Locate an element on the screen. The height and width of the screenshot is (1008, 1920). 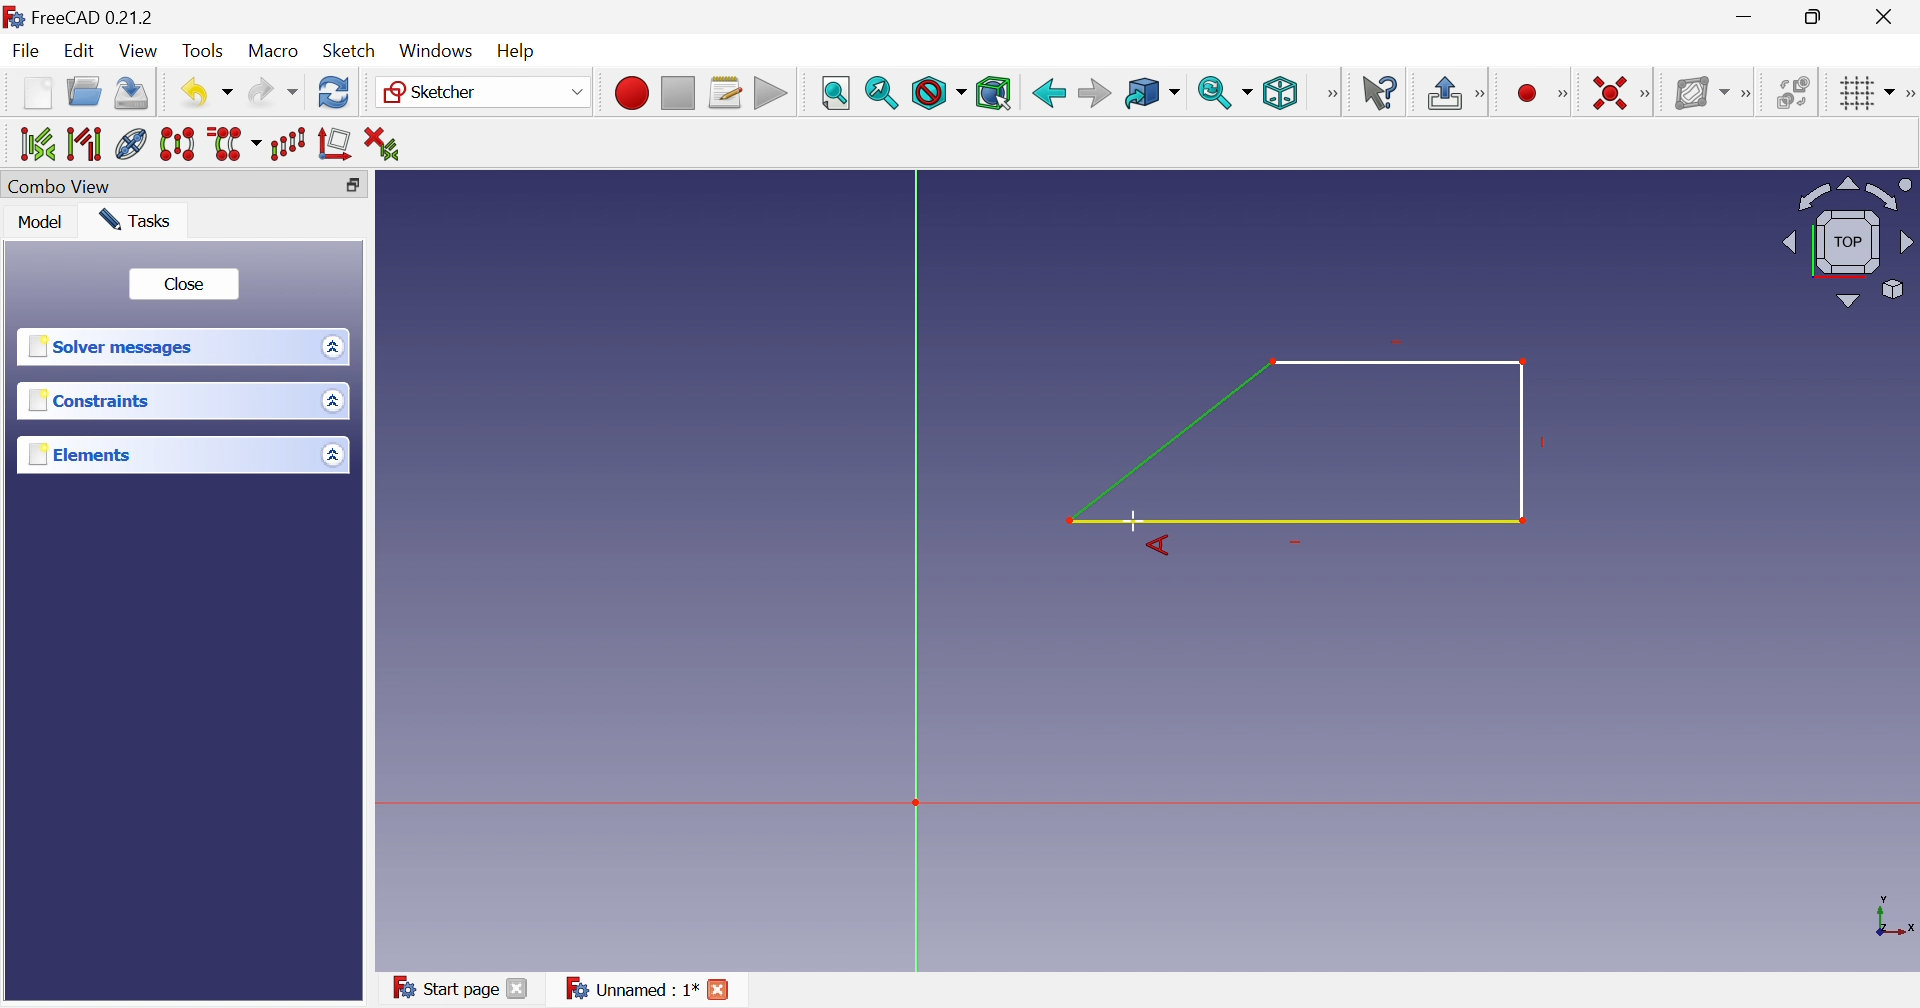
Solver messages is located at coordinates (116, 348).